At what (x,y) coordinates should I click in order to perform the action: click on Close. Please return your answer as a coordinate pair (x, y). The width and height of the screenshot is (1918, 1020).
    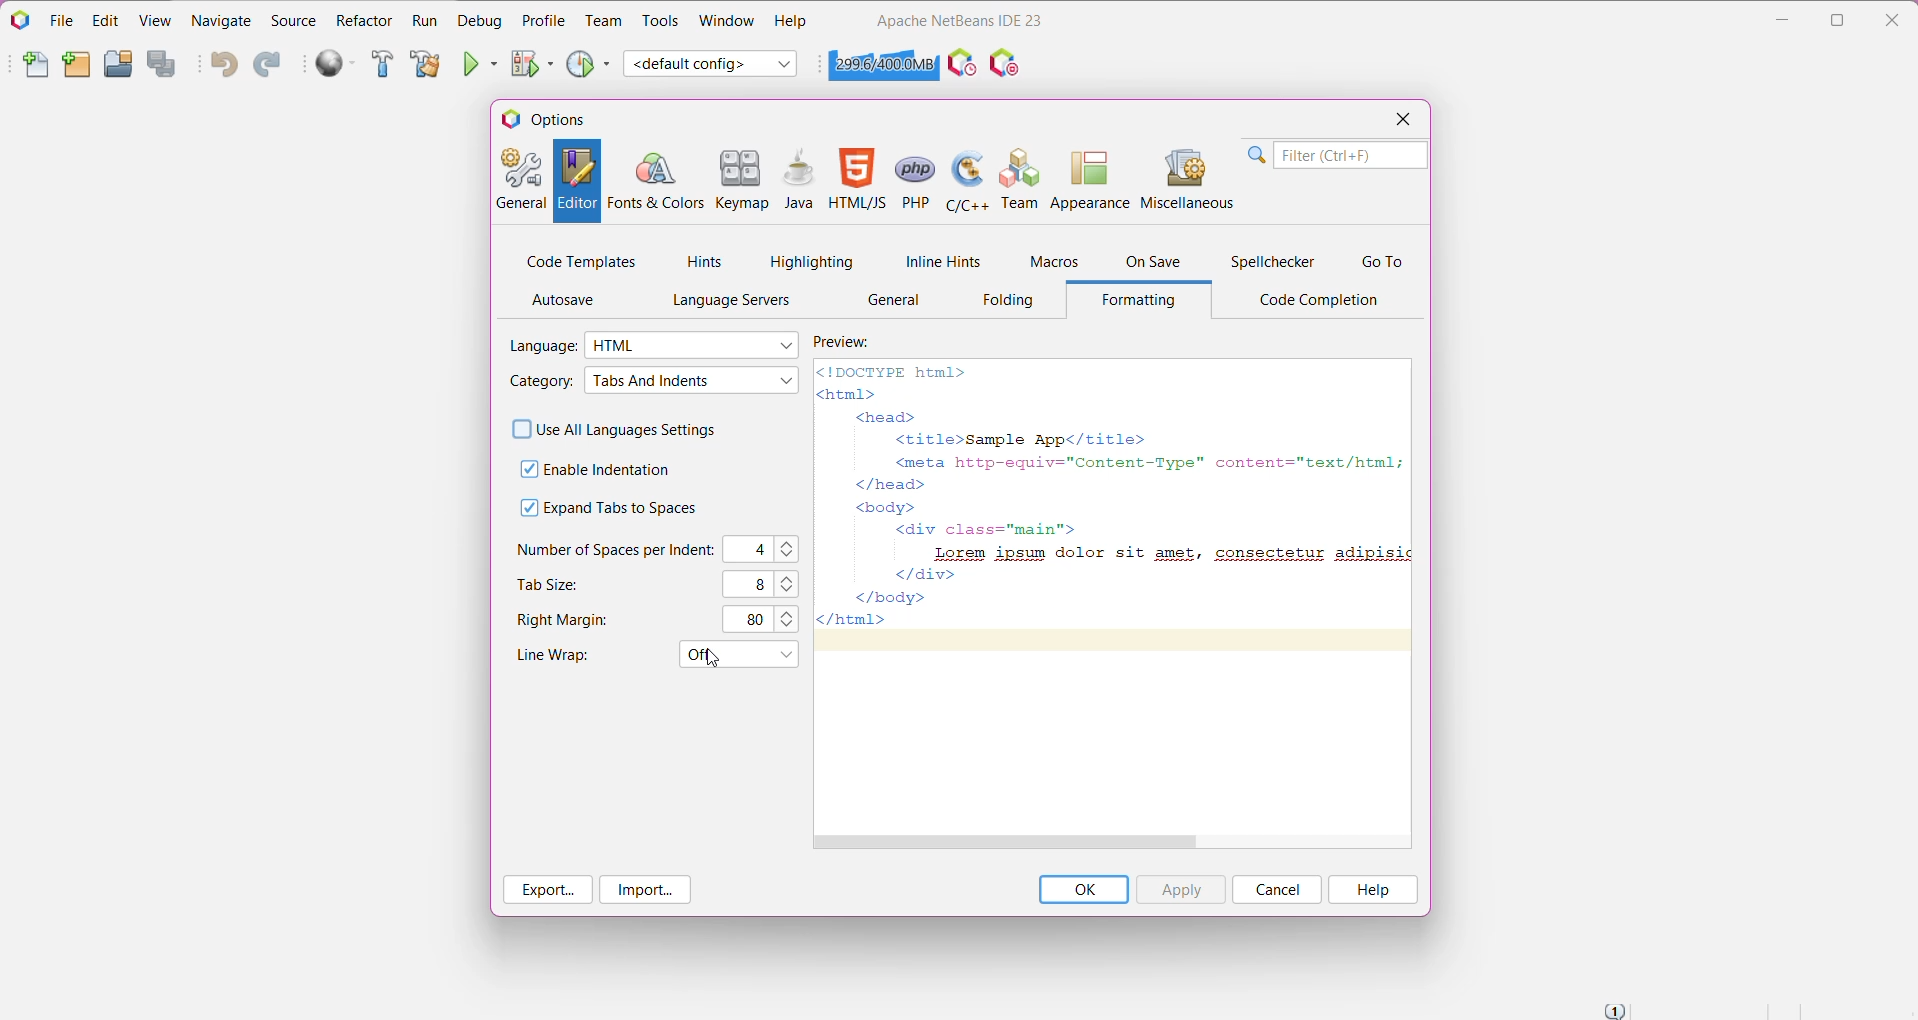
    Looking at the image, I should click on (1400, 121).